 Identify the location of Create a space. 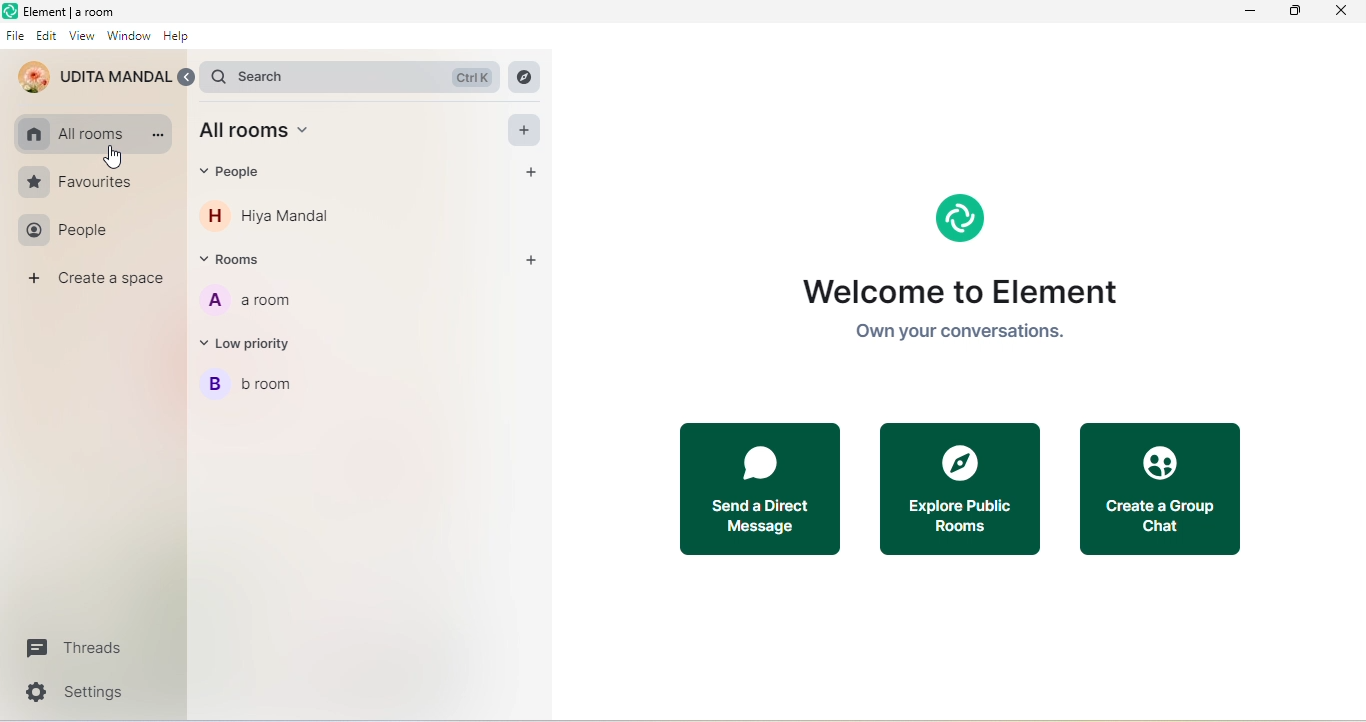
(95, 282).